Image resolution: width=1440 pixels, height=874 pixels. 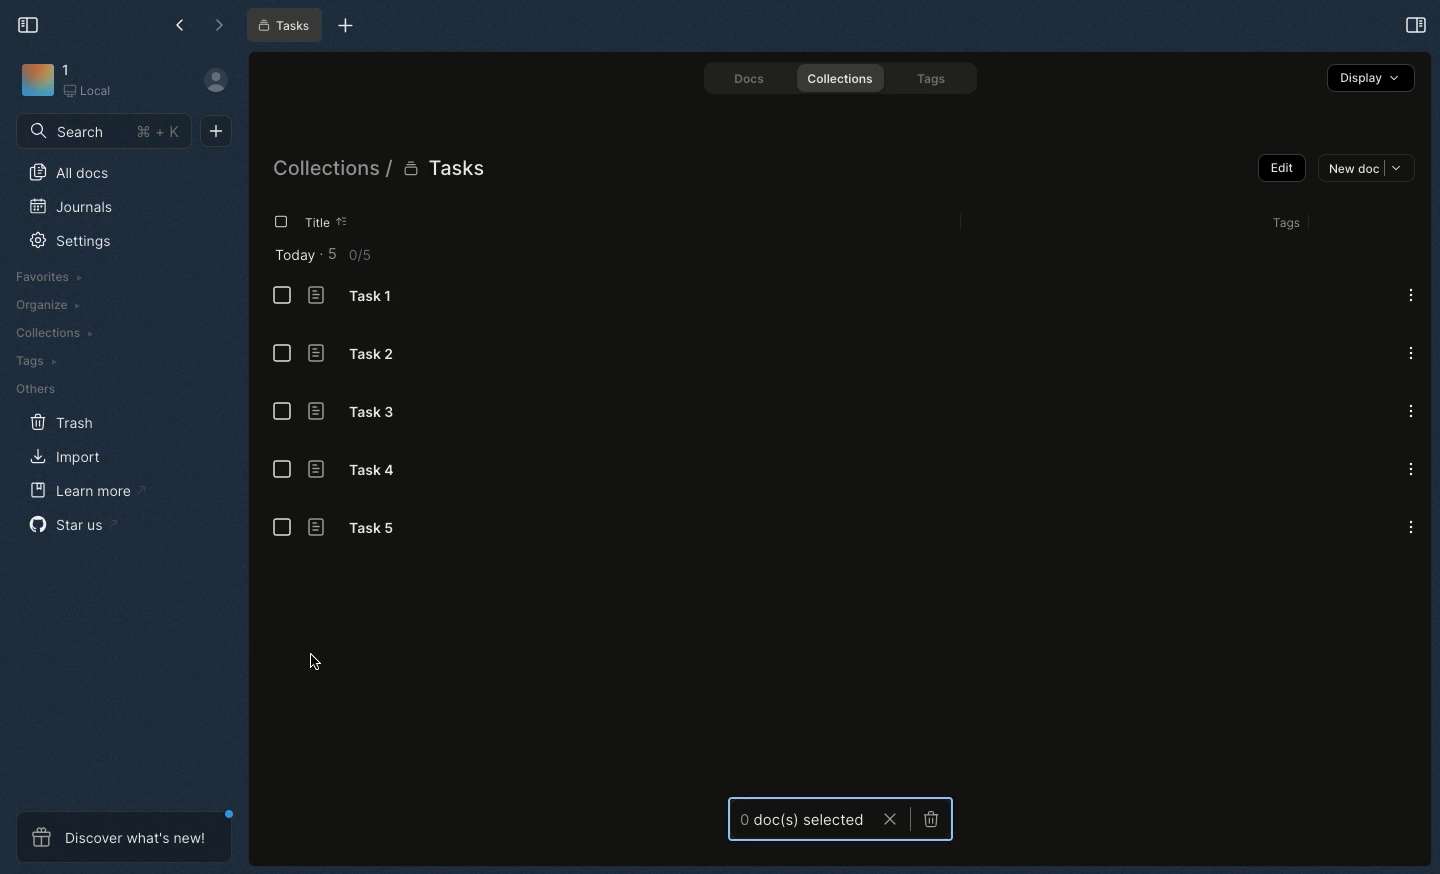 I want to click on Options, so click(x=1409, y=410).